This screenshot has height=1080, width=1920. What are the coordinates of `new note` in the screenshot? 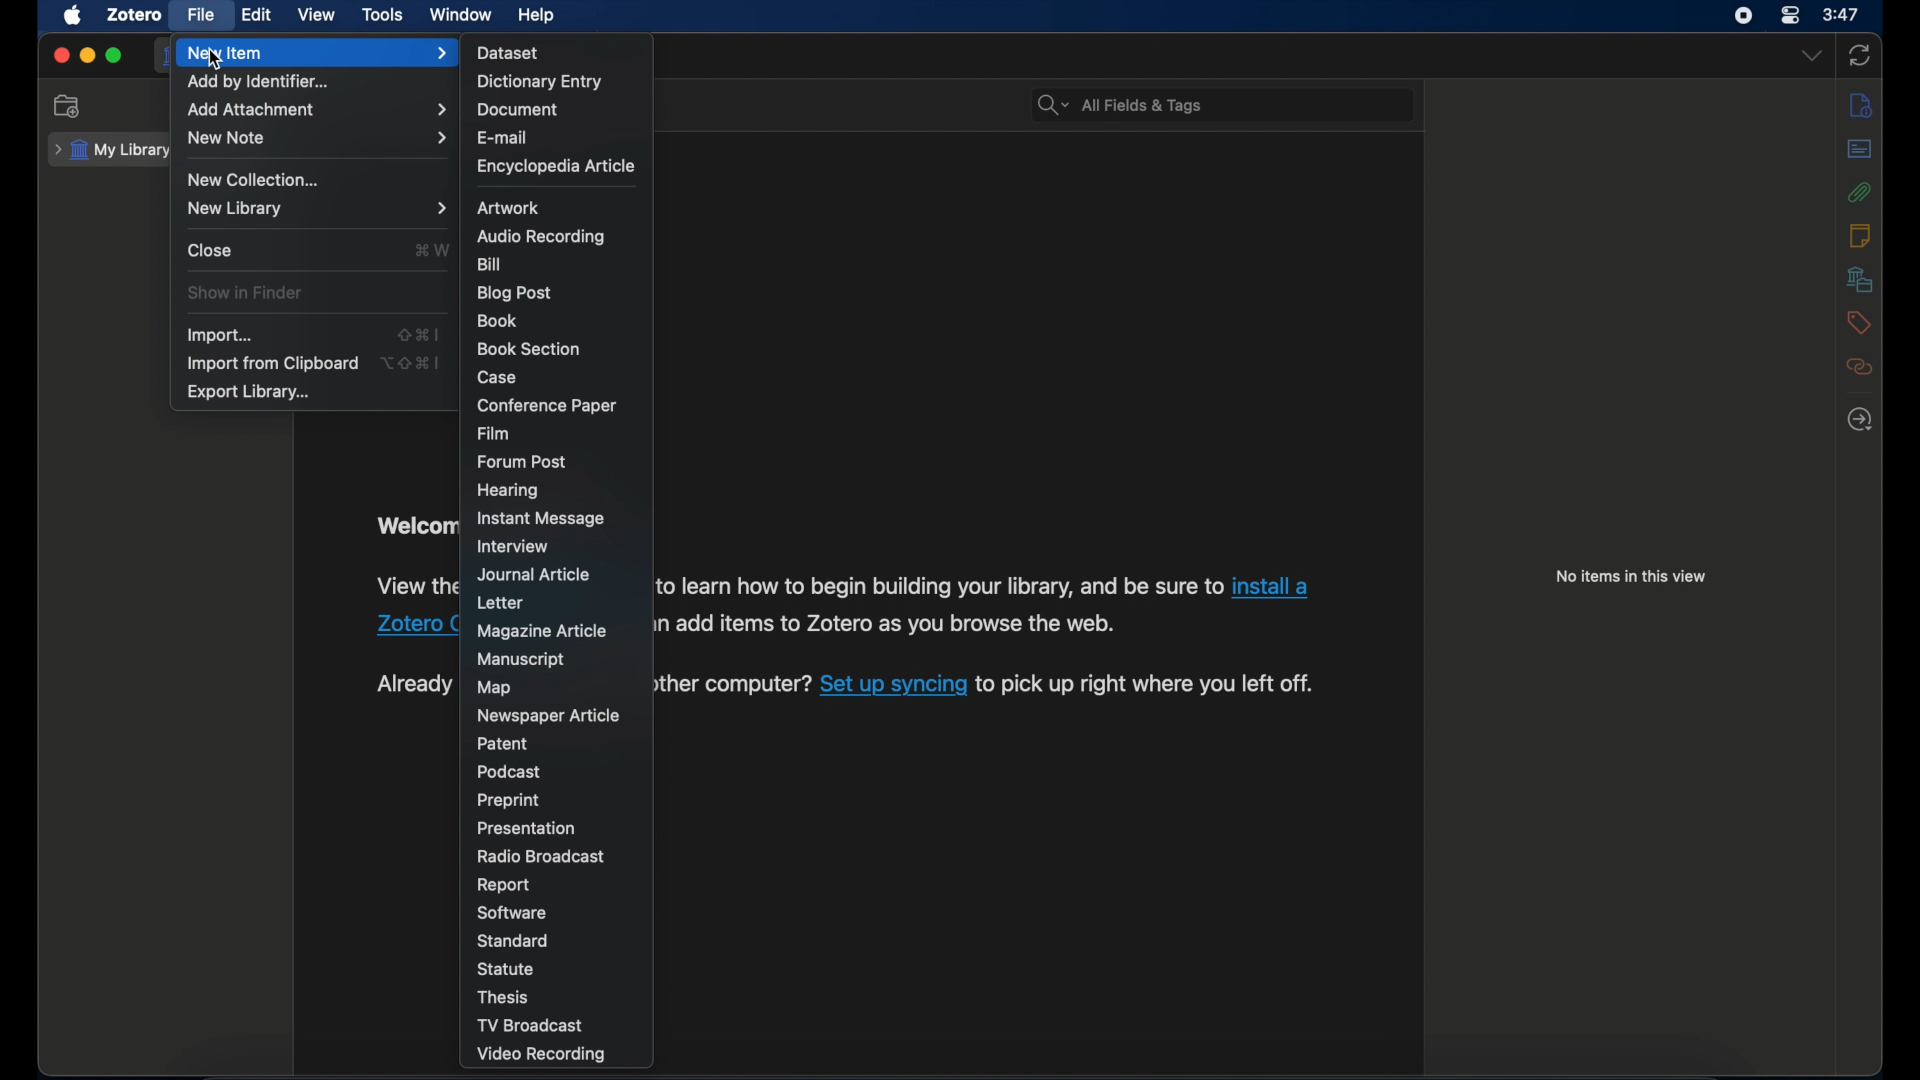 It's located at (319, 139).